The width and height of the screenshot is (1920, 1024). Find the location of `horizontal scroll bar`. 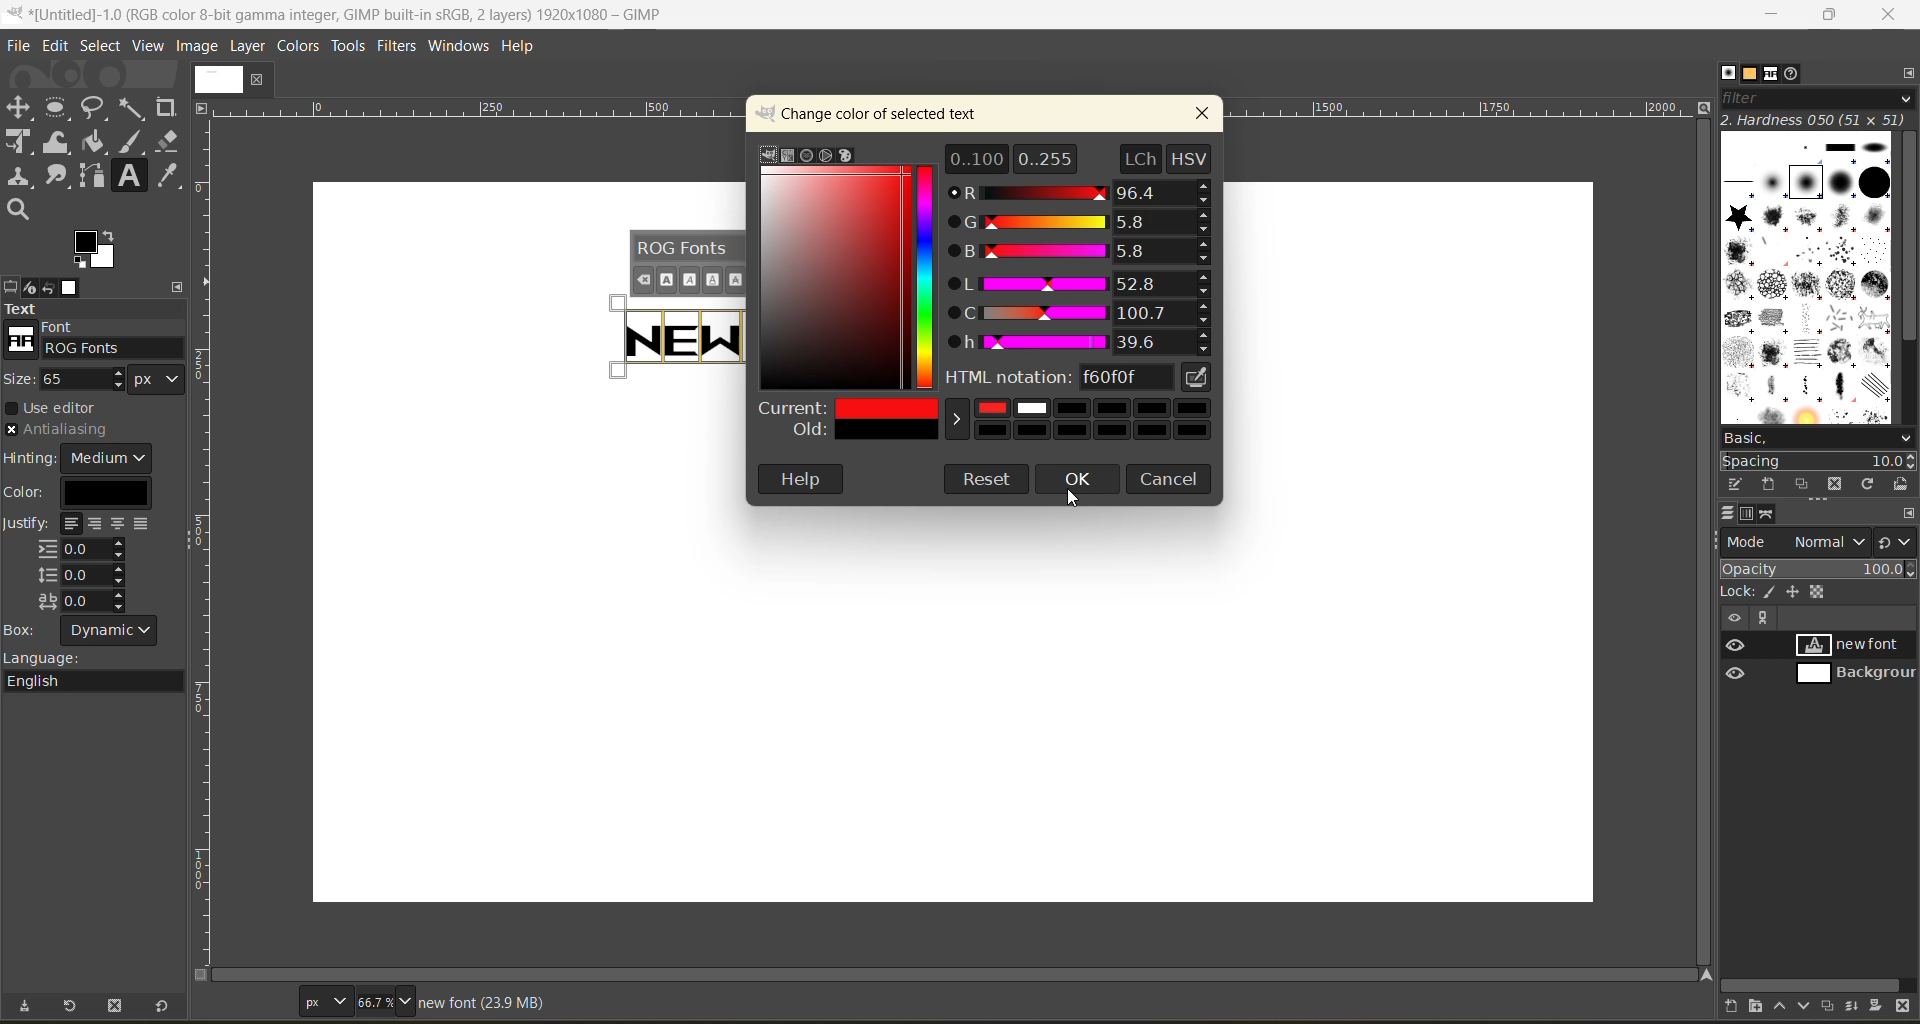

horizontal scroll bar is located at coordinates (957, 971).